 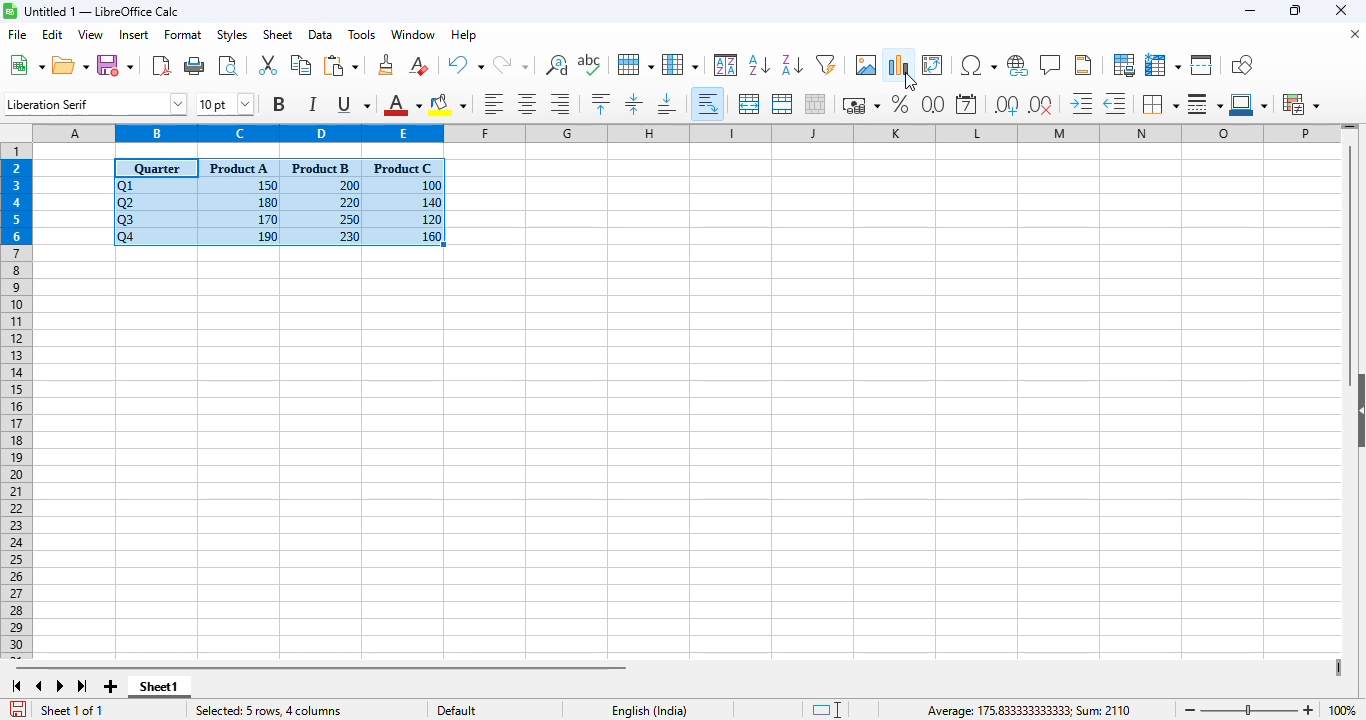 I want to click on toggle print preview, so click(x=228, y=66).